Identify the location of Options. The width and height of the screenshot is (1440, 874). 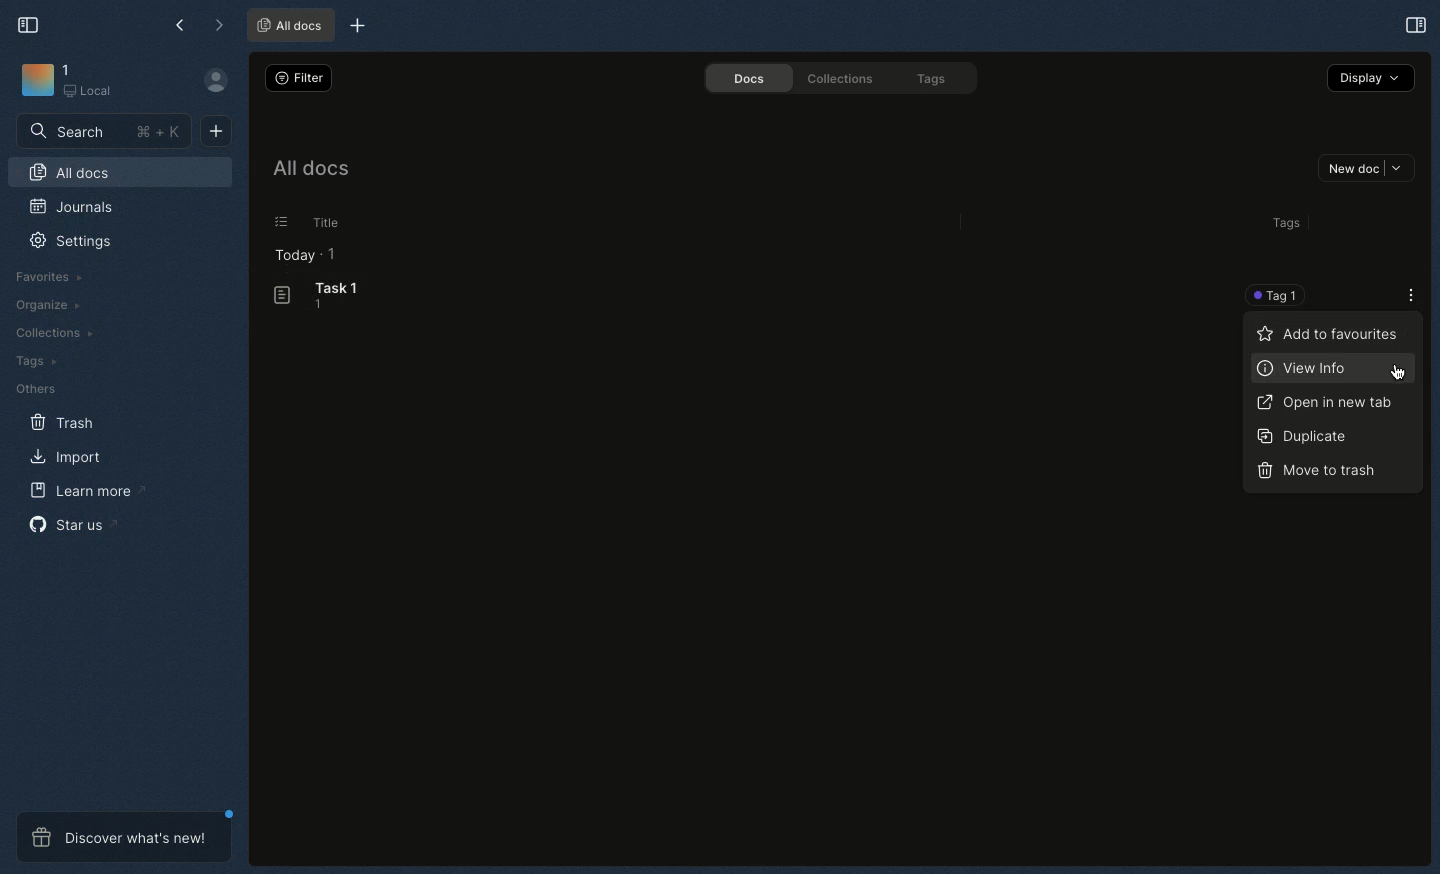
(281, 224).